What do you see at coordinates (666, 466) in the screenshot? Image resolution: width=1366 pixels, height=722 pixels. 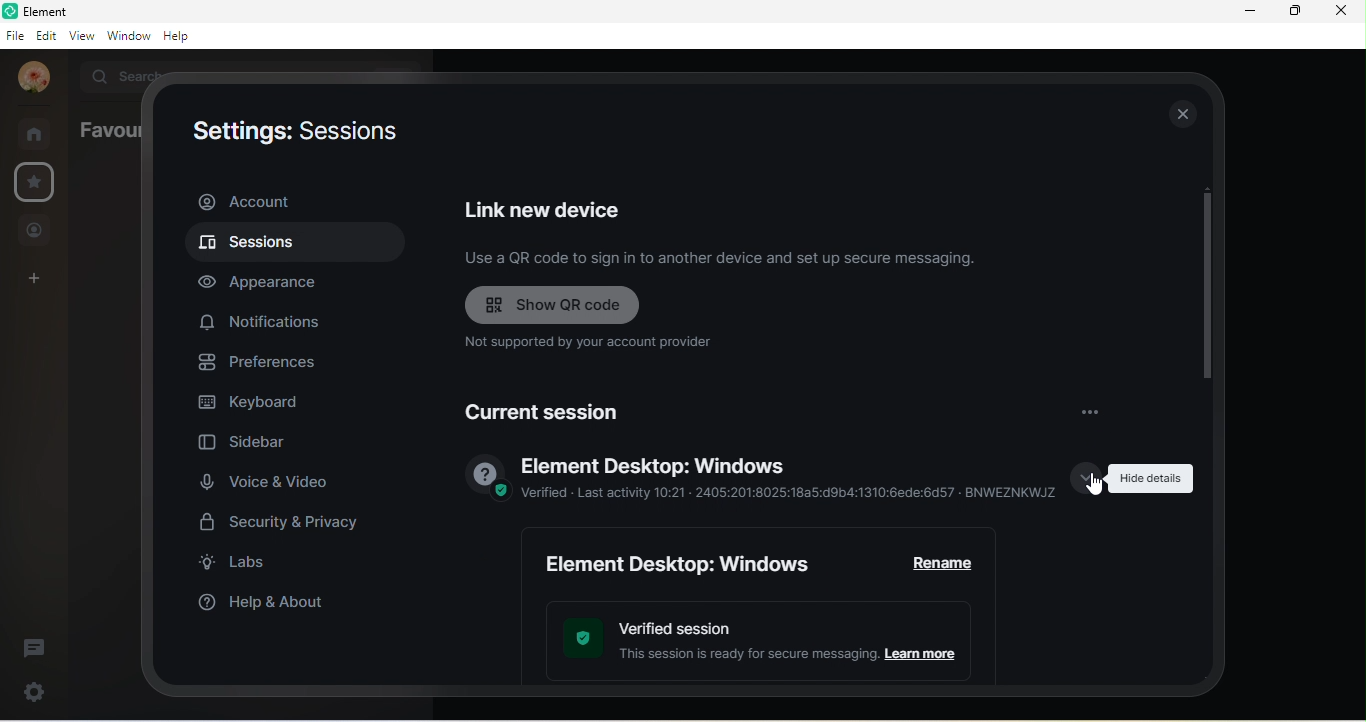 I see `element desktop window` at bounding box center [666, 466].